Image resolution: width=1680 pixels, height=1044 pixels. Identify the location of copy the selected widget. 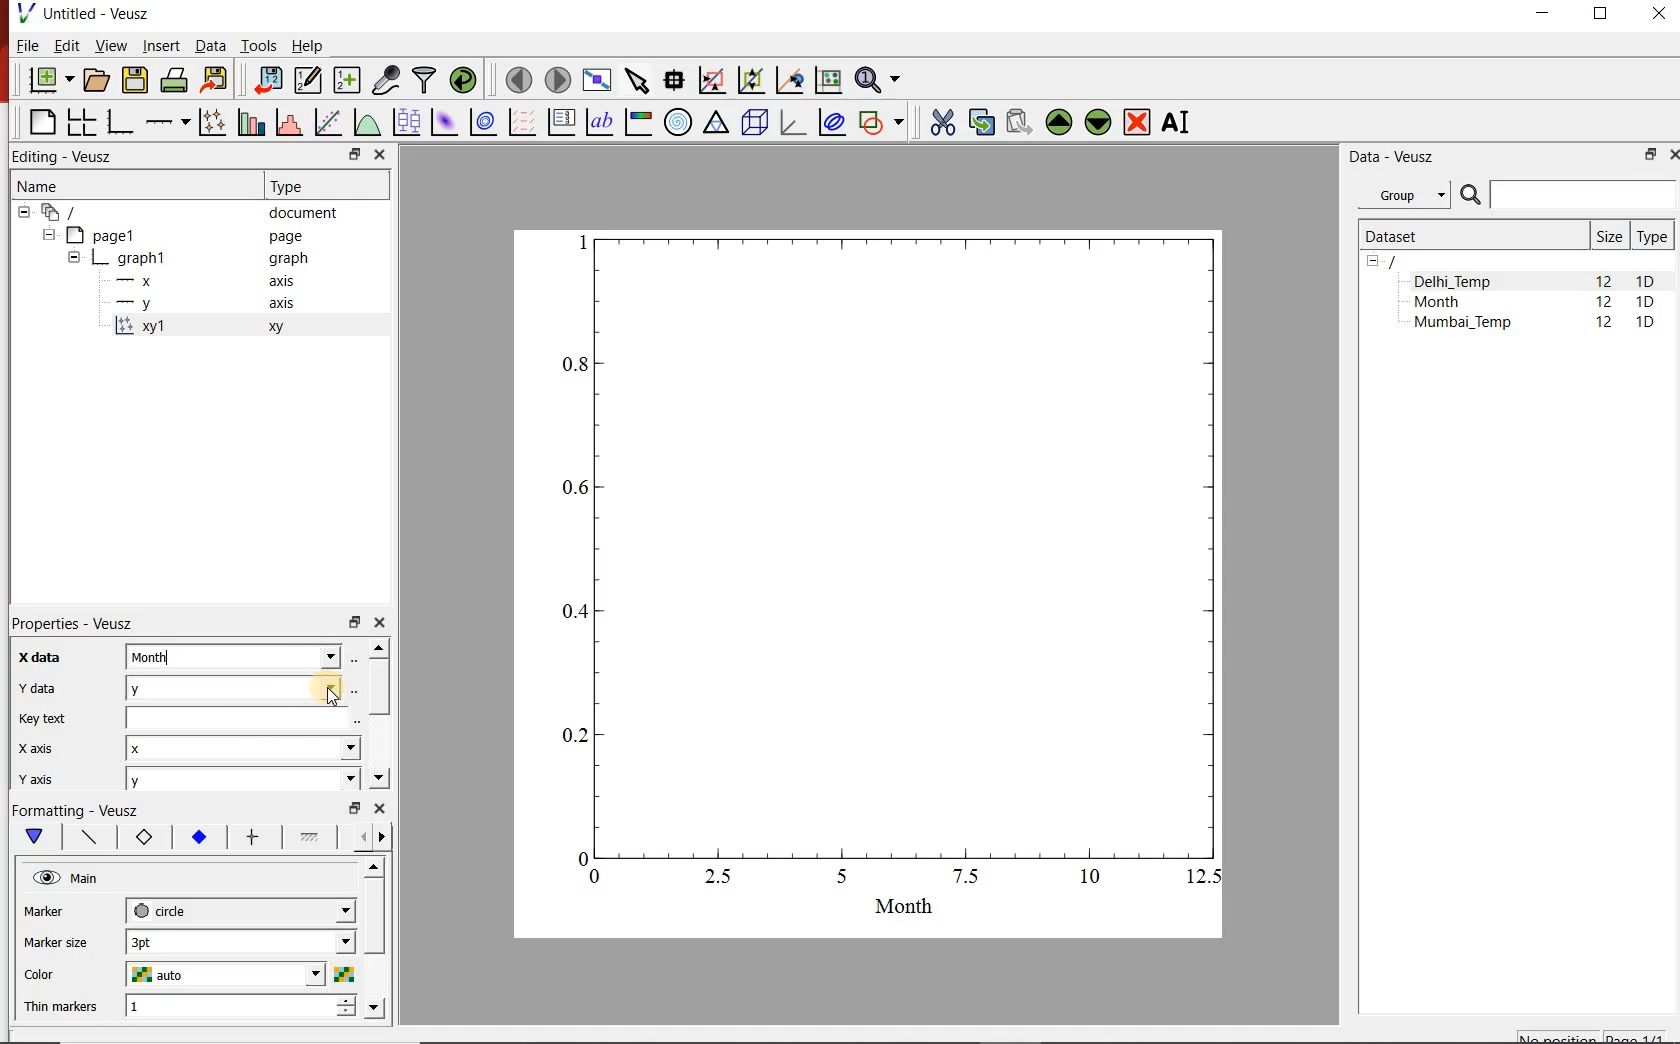
(979, 122).